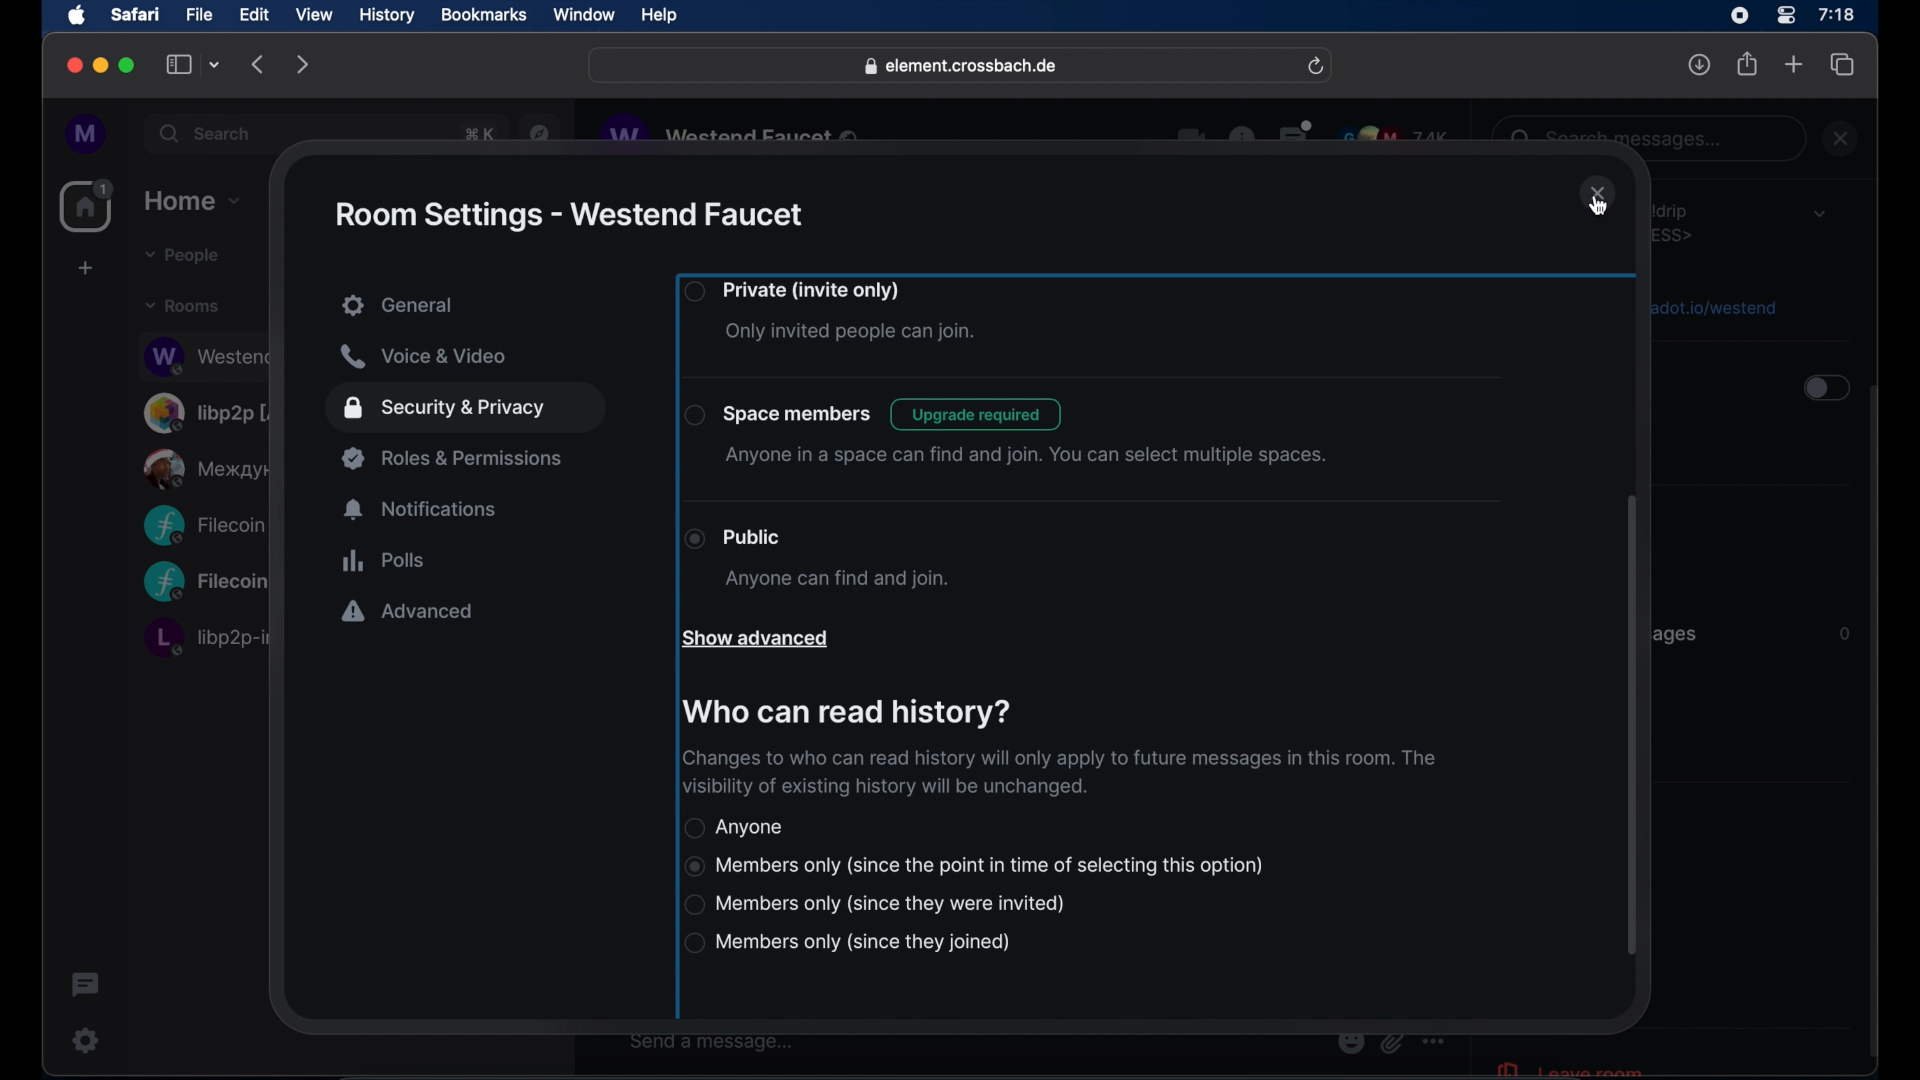 This screenshot has width=1920, height=1080. Describe the element at coordinates (1824, 390) in the screenshot. I see `toggle button` at that location.